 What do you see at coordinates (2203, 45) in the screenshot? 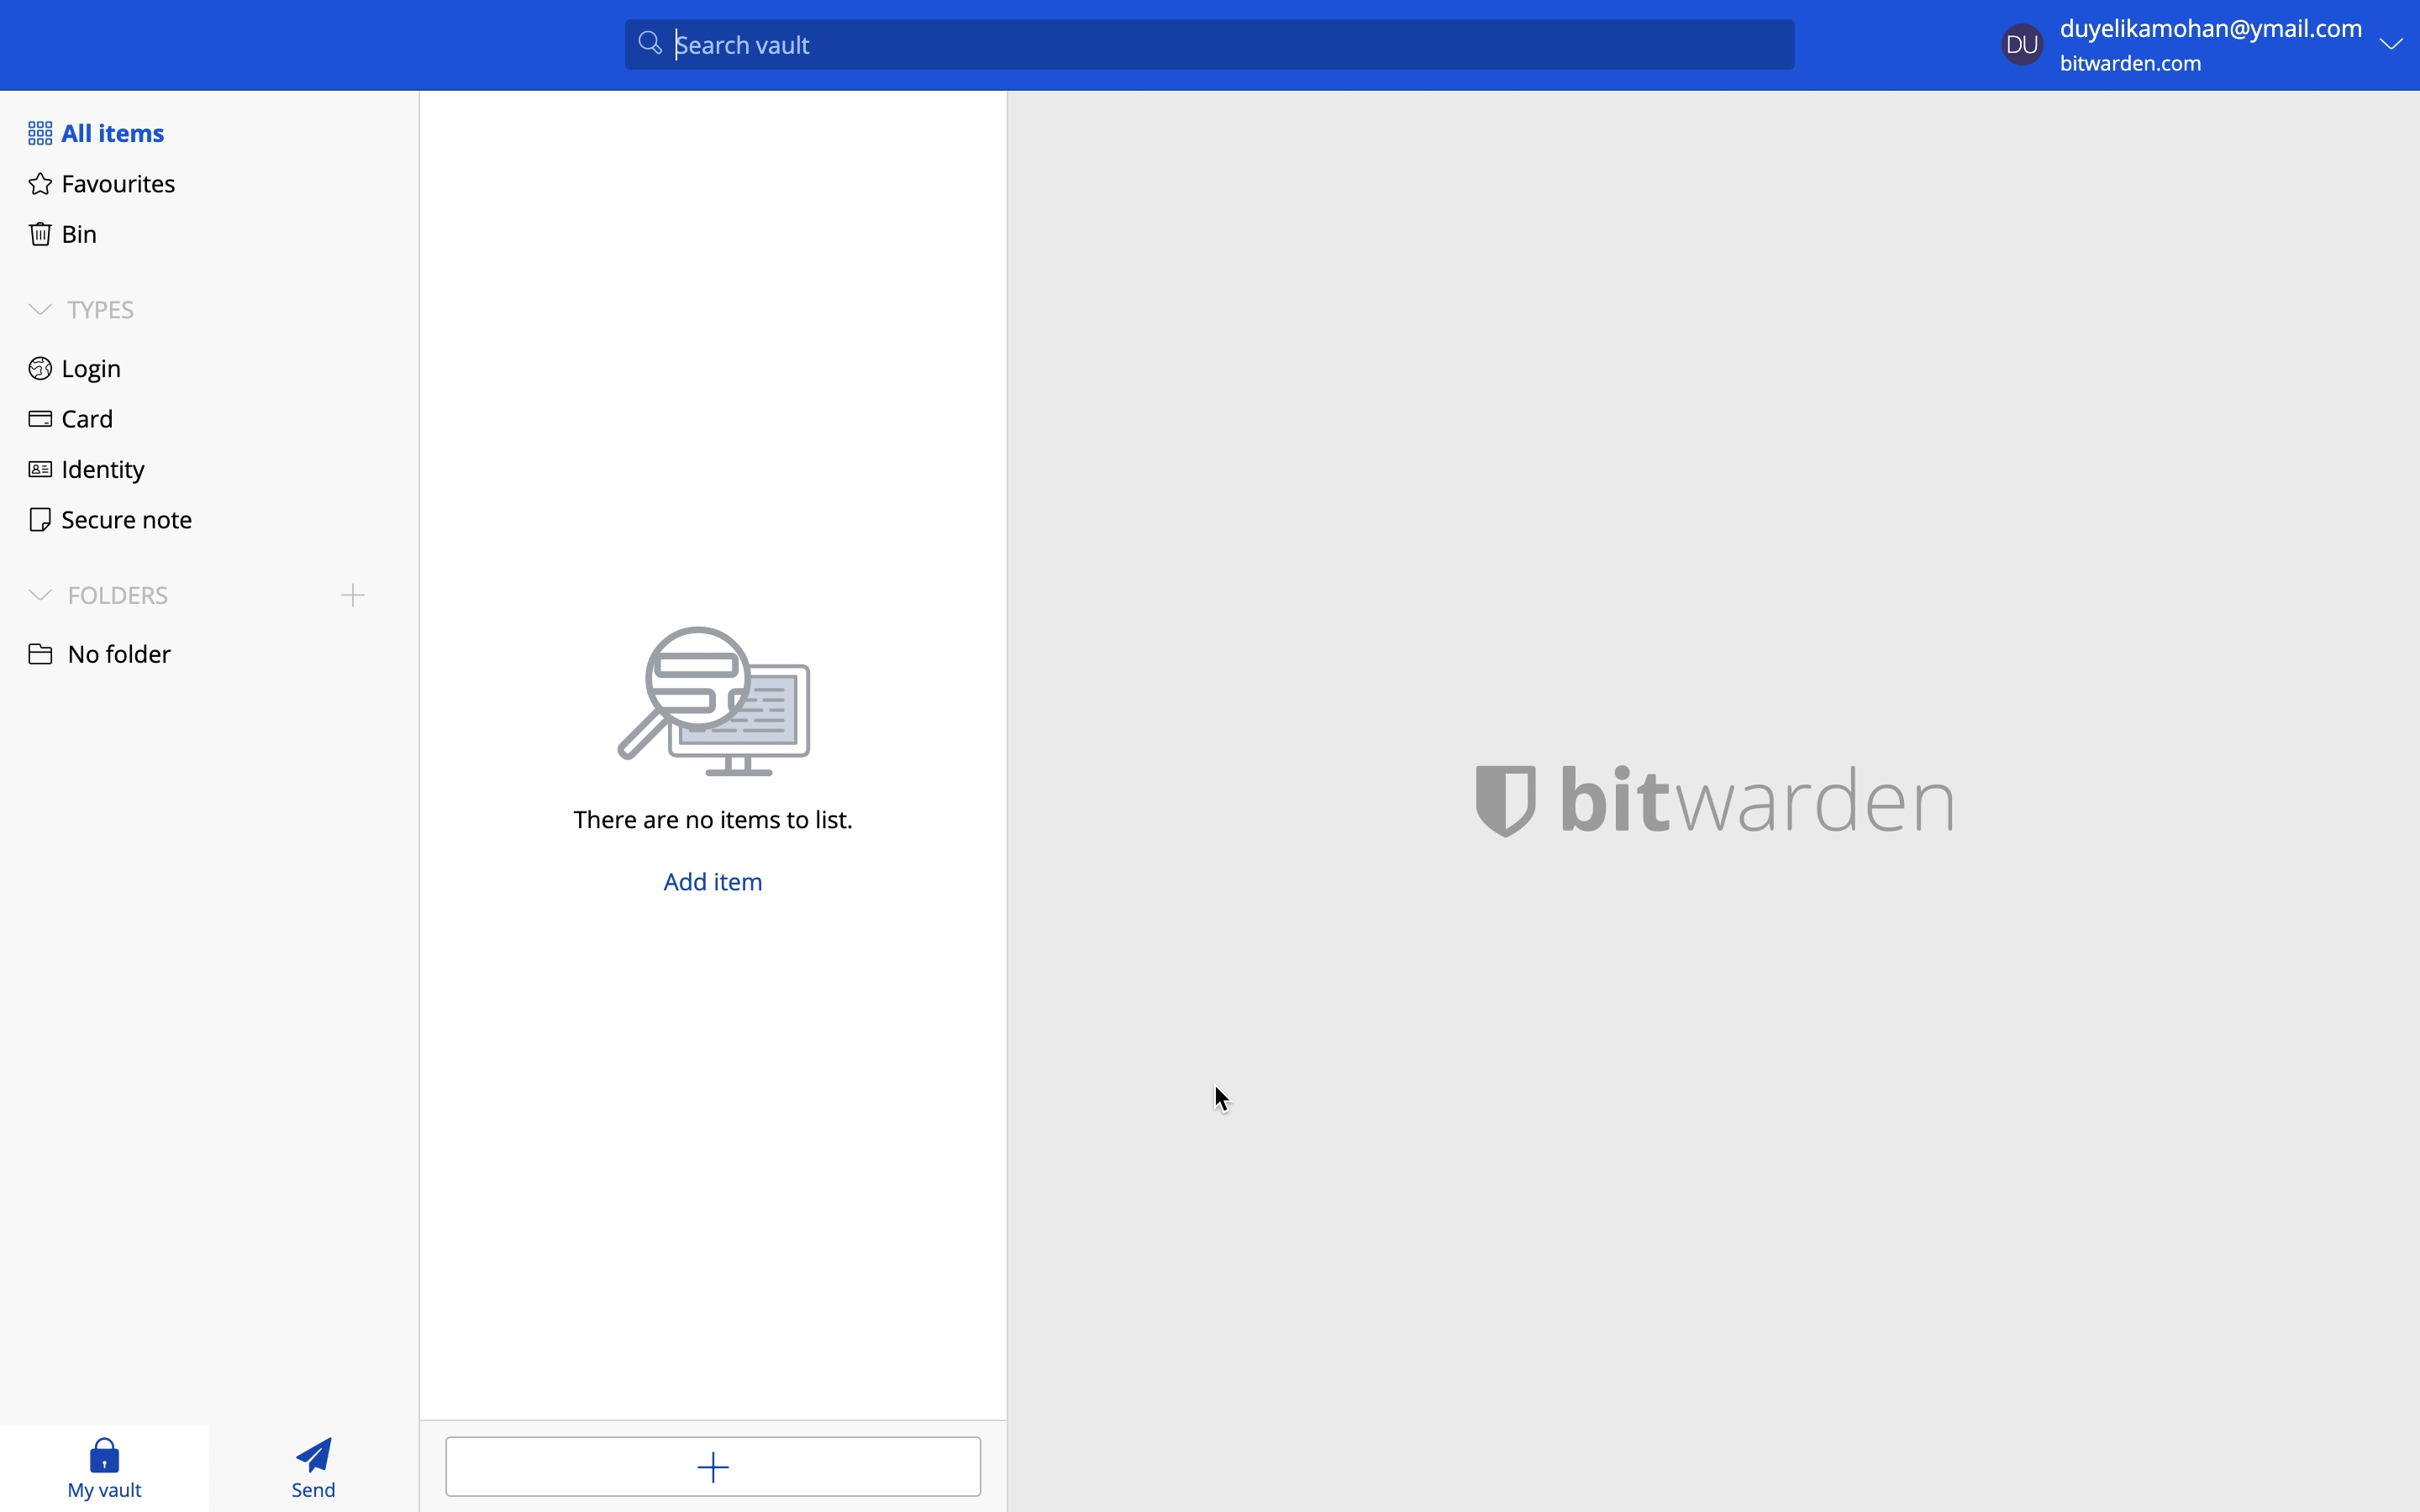
I see `account menu` at bounding box center [2203, 45].